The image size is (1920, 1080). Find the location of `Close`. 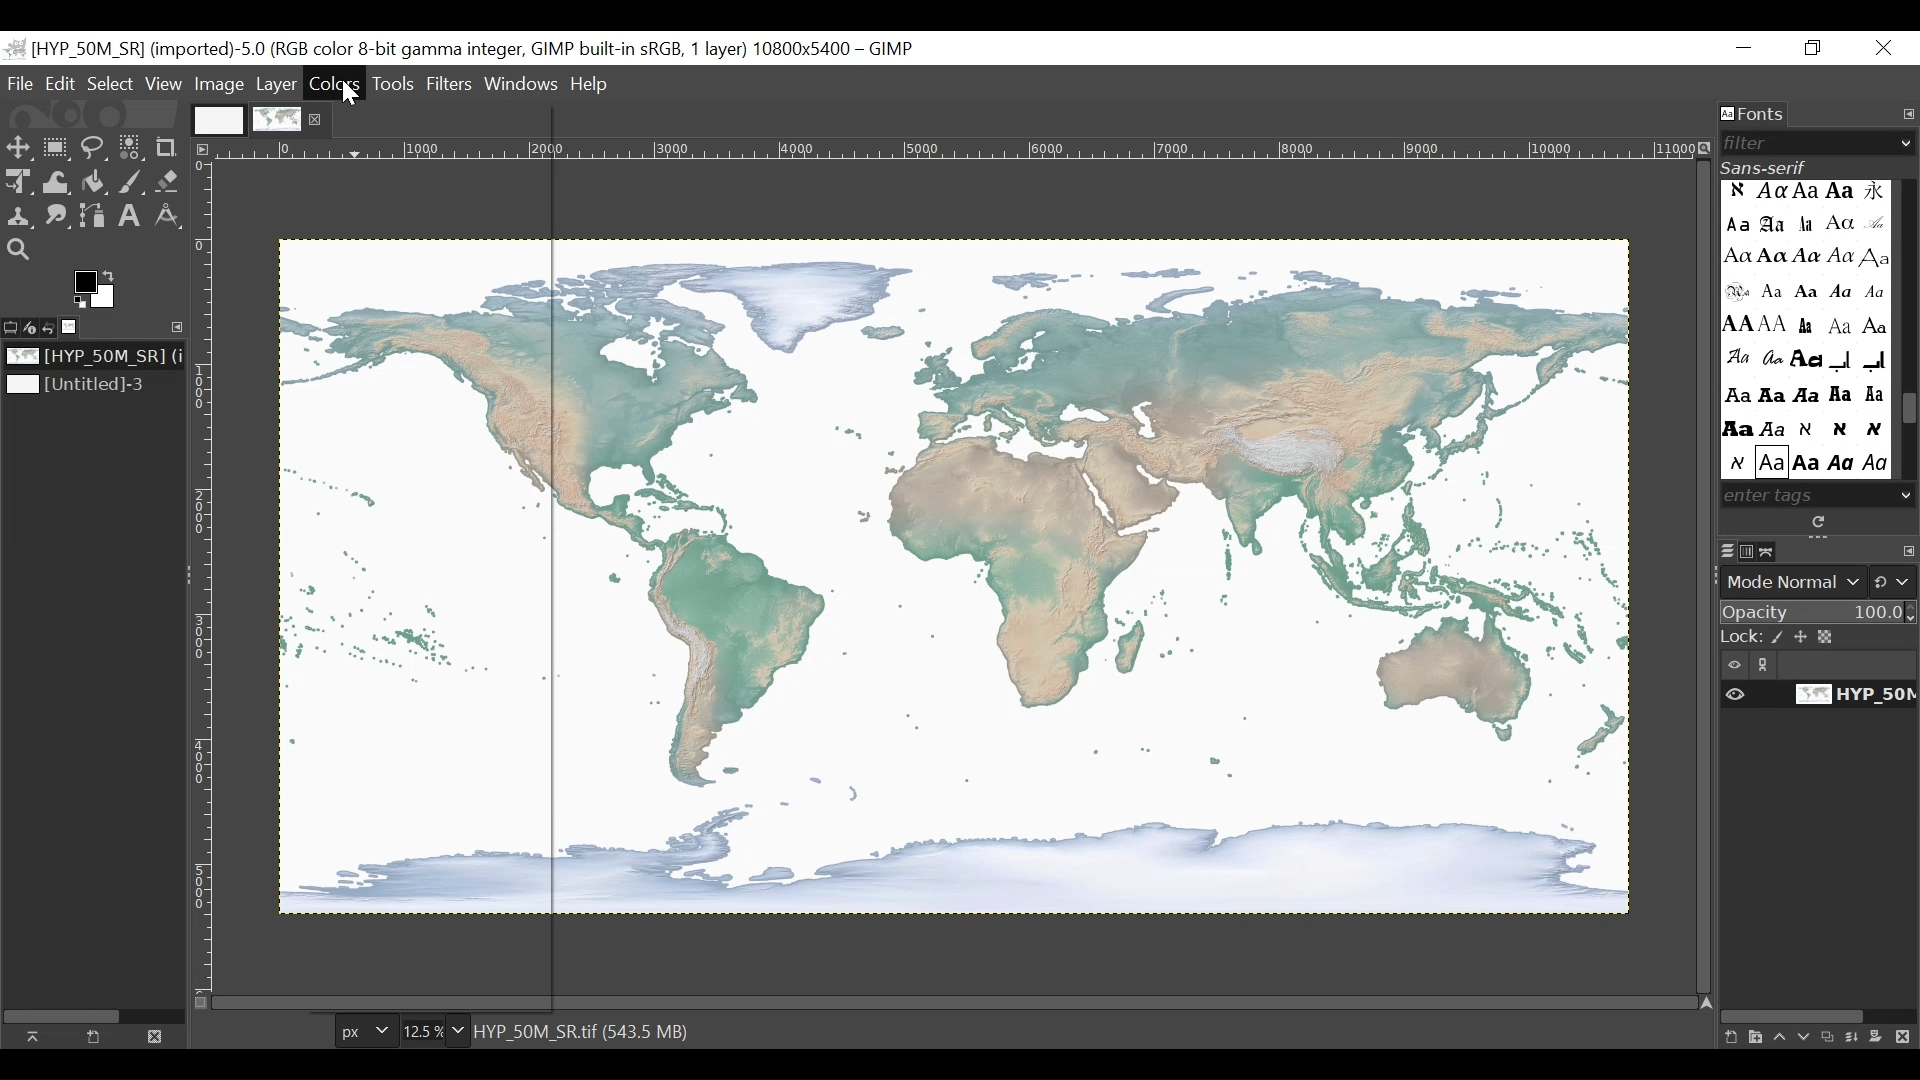

Close is located at coordinates (152, 1035).